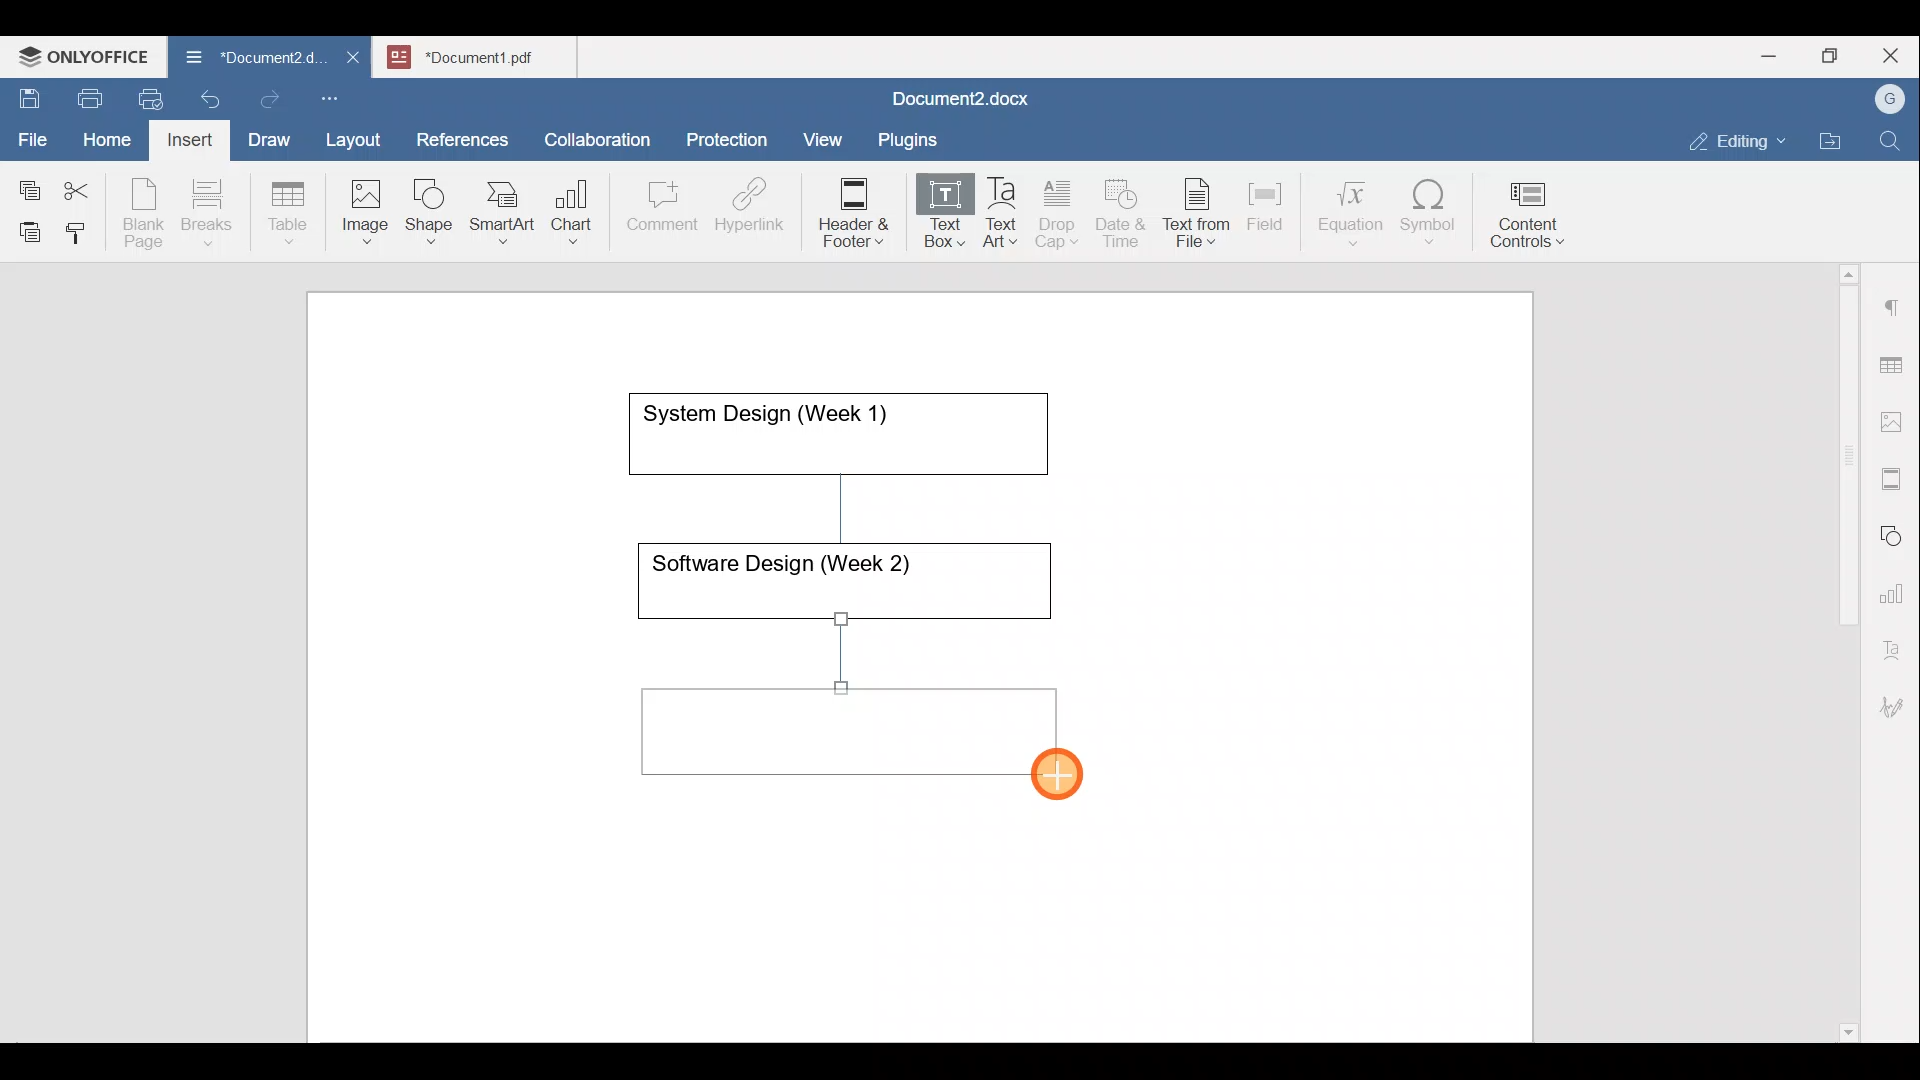 This screenshot has height=1080, width=1920. What do you see at coordinates (1835, 143) in the screenshot?
I see `Open file location` at bounding box center [1835, 143].